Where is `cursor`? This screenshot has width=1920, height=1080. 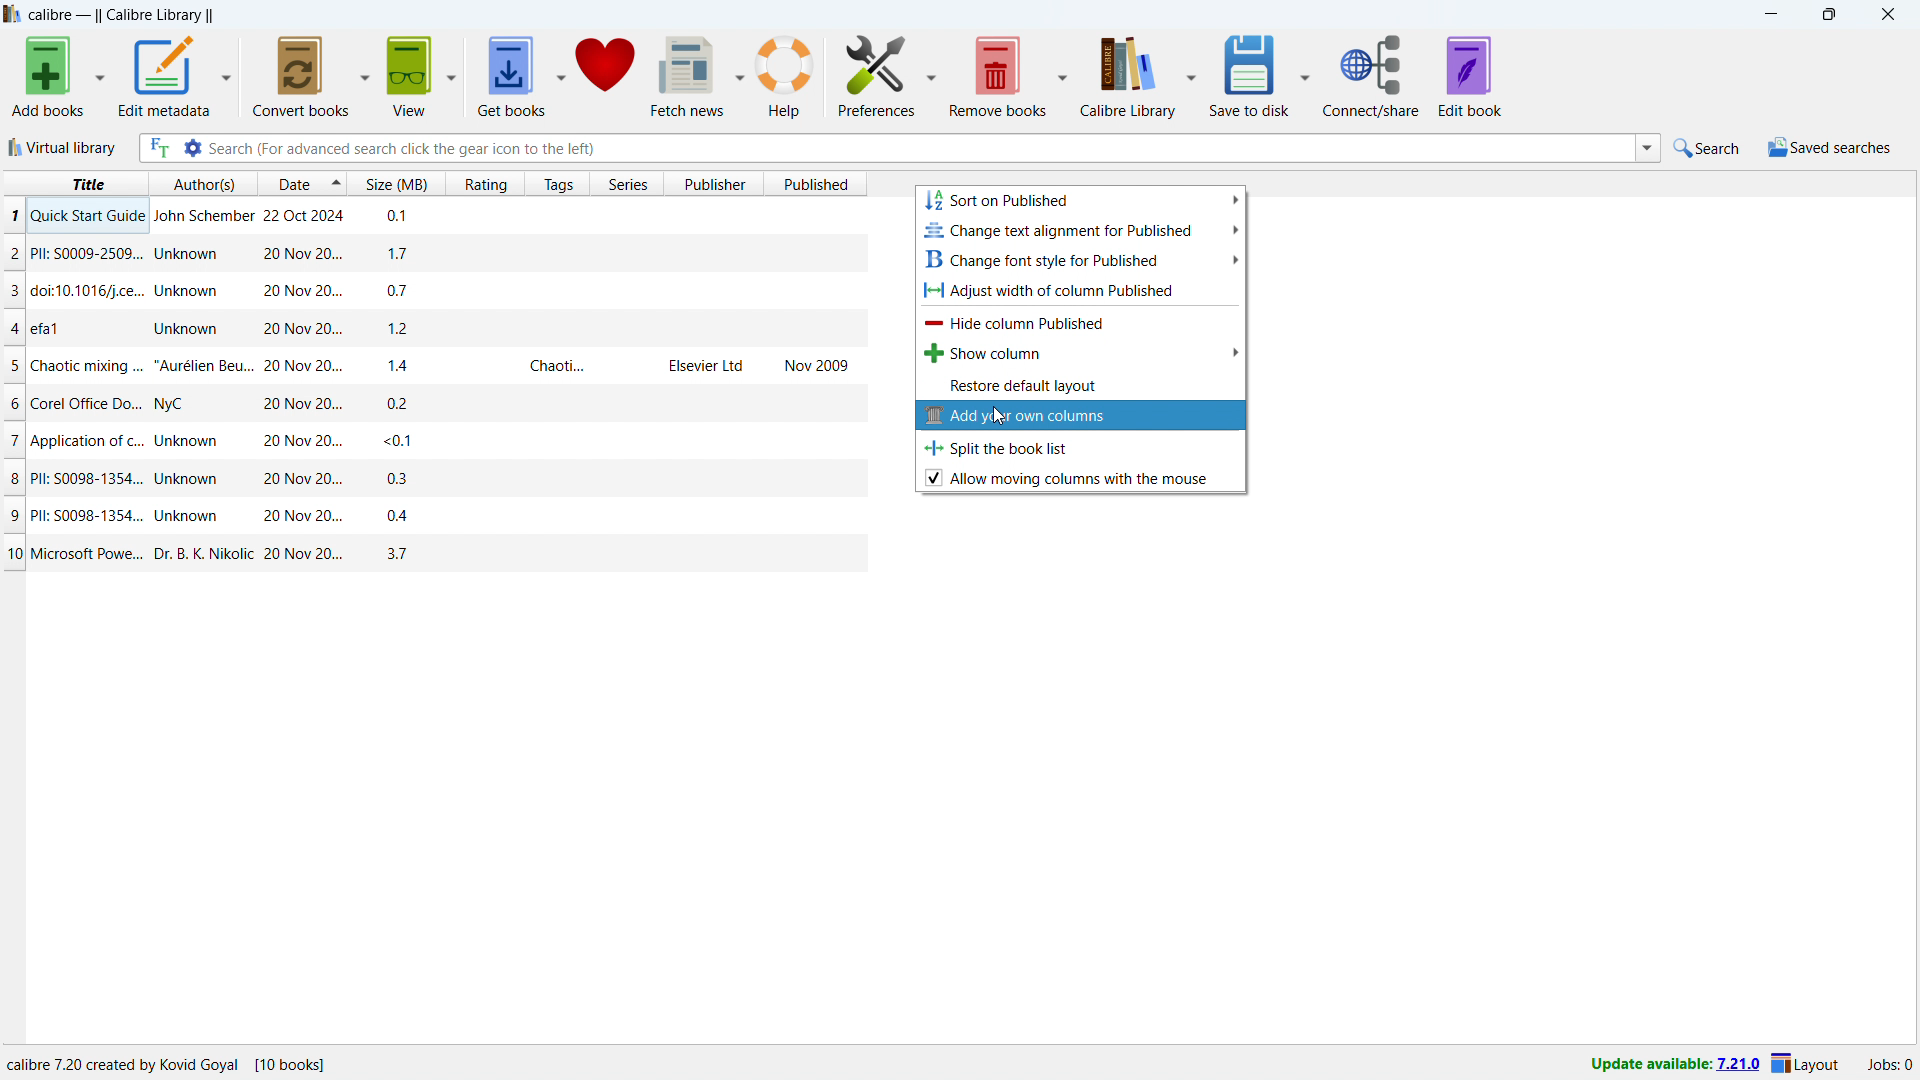
cursor is located at coordinates (1001, 416).